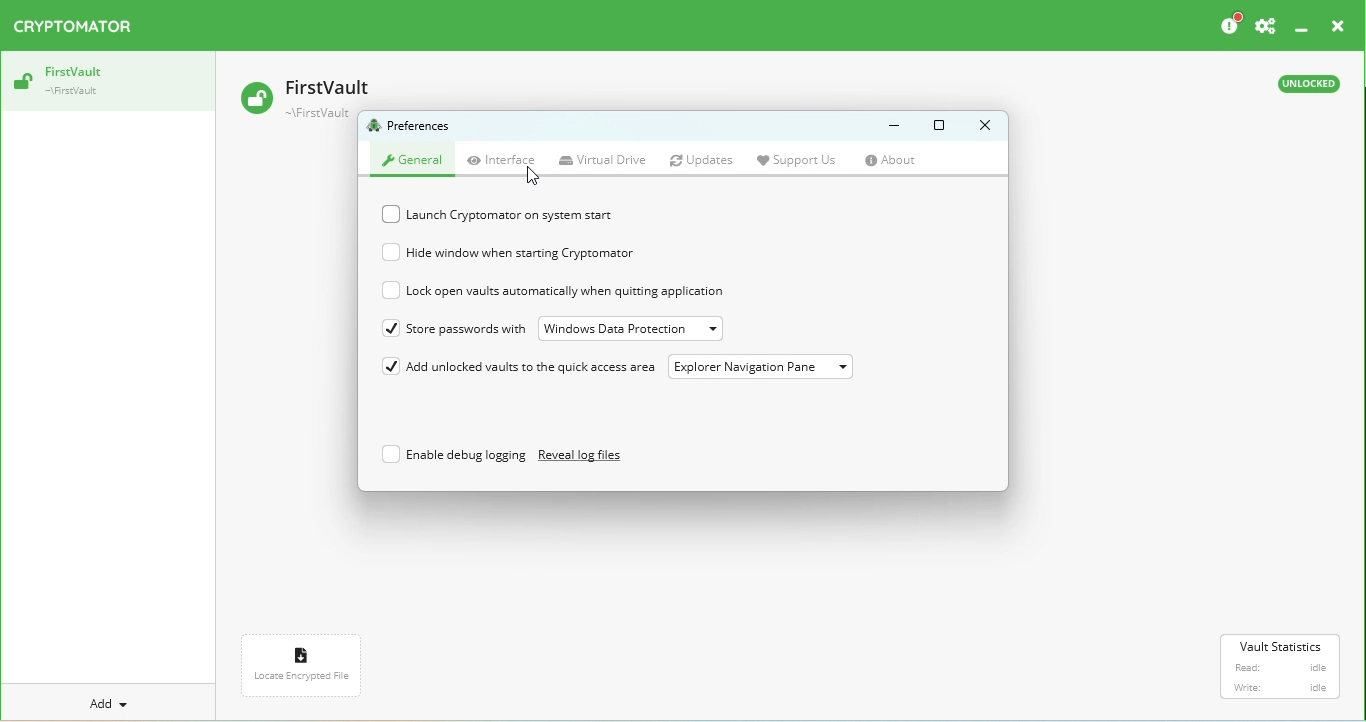  I want to click on Reveal log files, so click(593, 458).